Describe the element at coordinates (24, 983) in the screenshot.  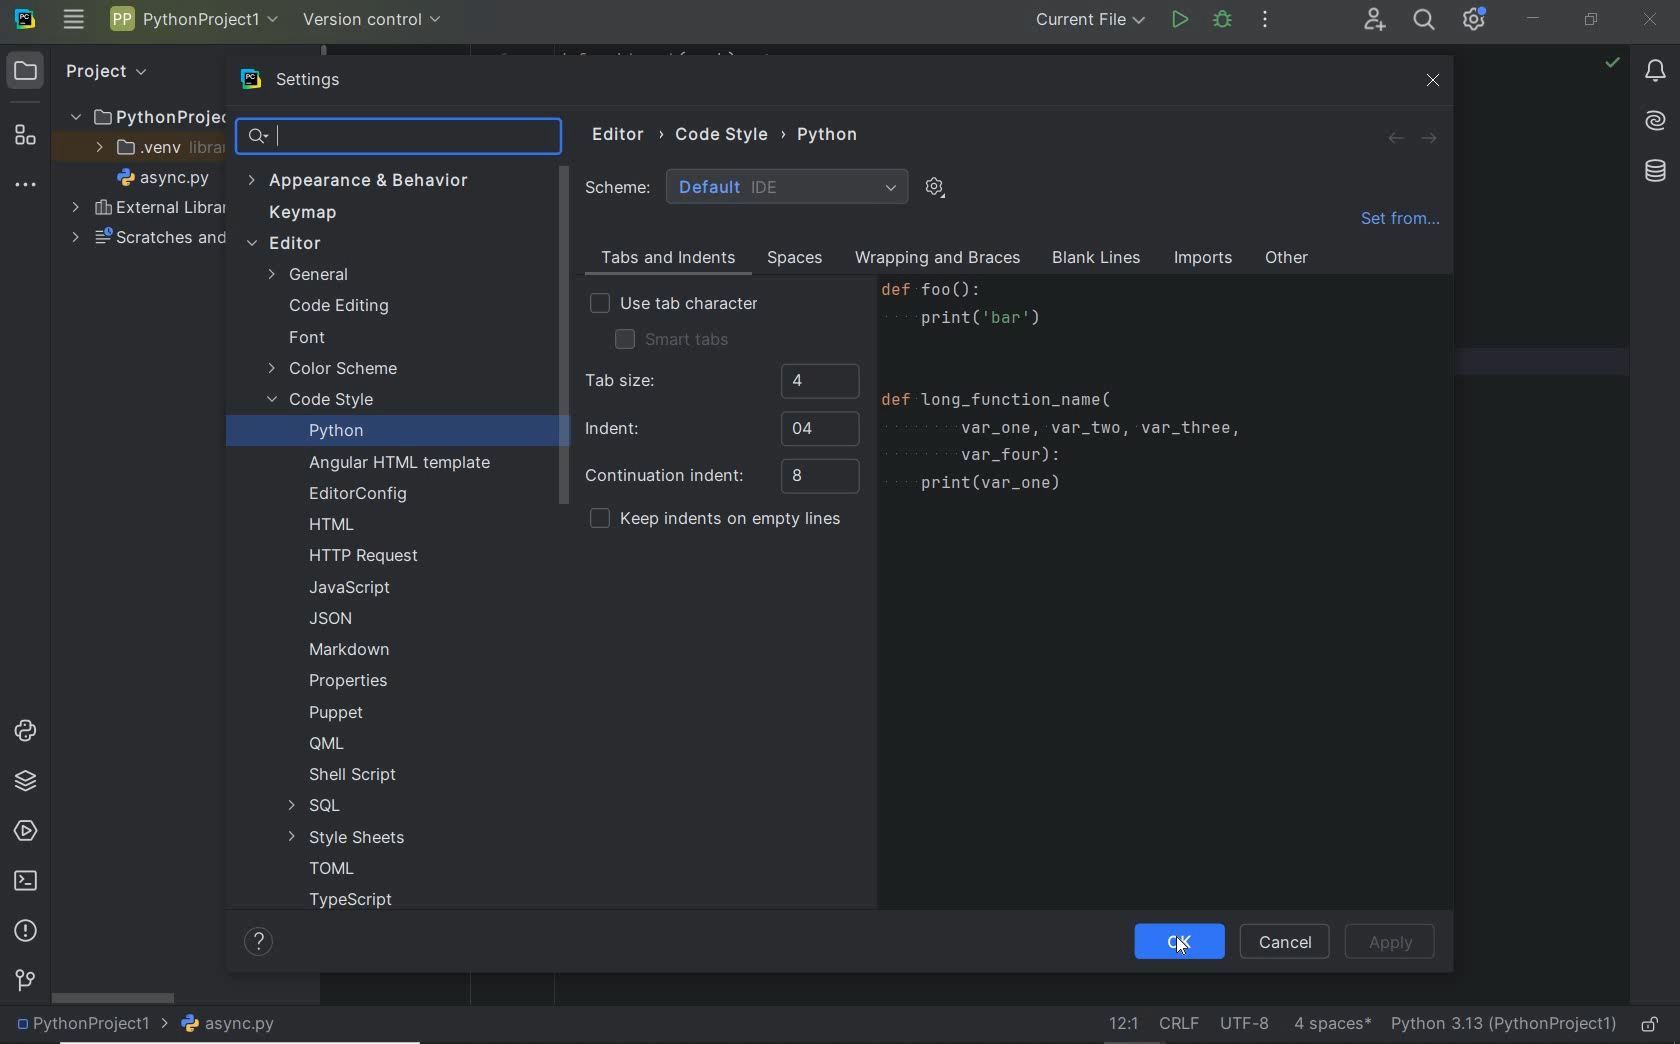
I see `version control` at that location.